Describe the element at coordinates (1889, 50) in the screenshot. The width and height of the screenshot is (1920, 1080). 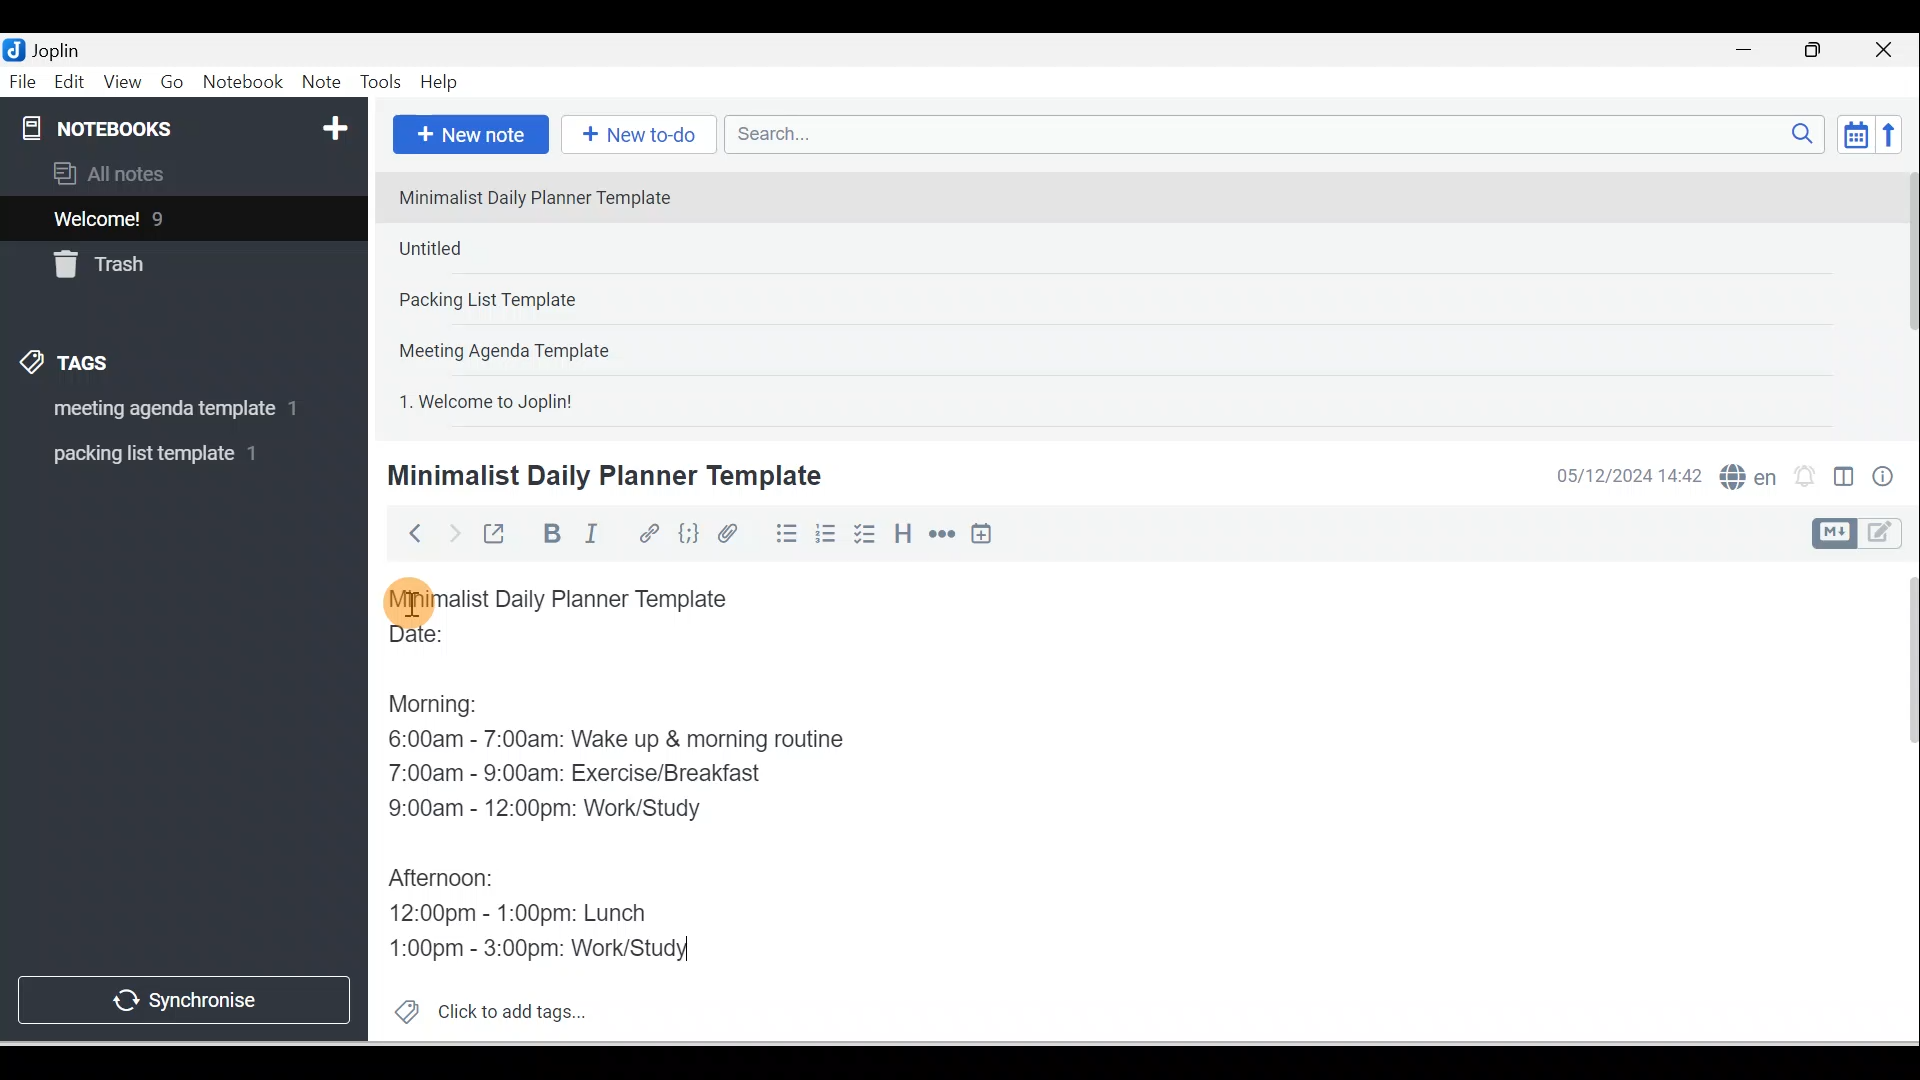
I see `Close` at that location.